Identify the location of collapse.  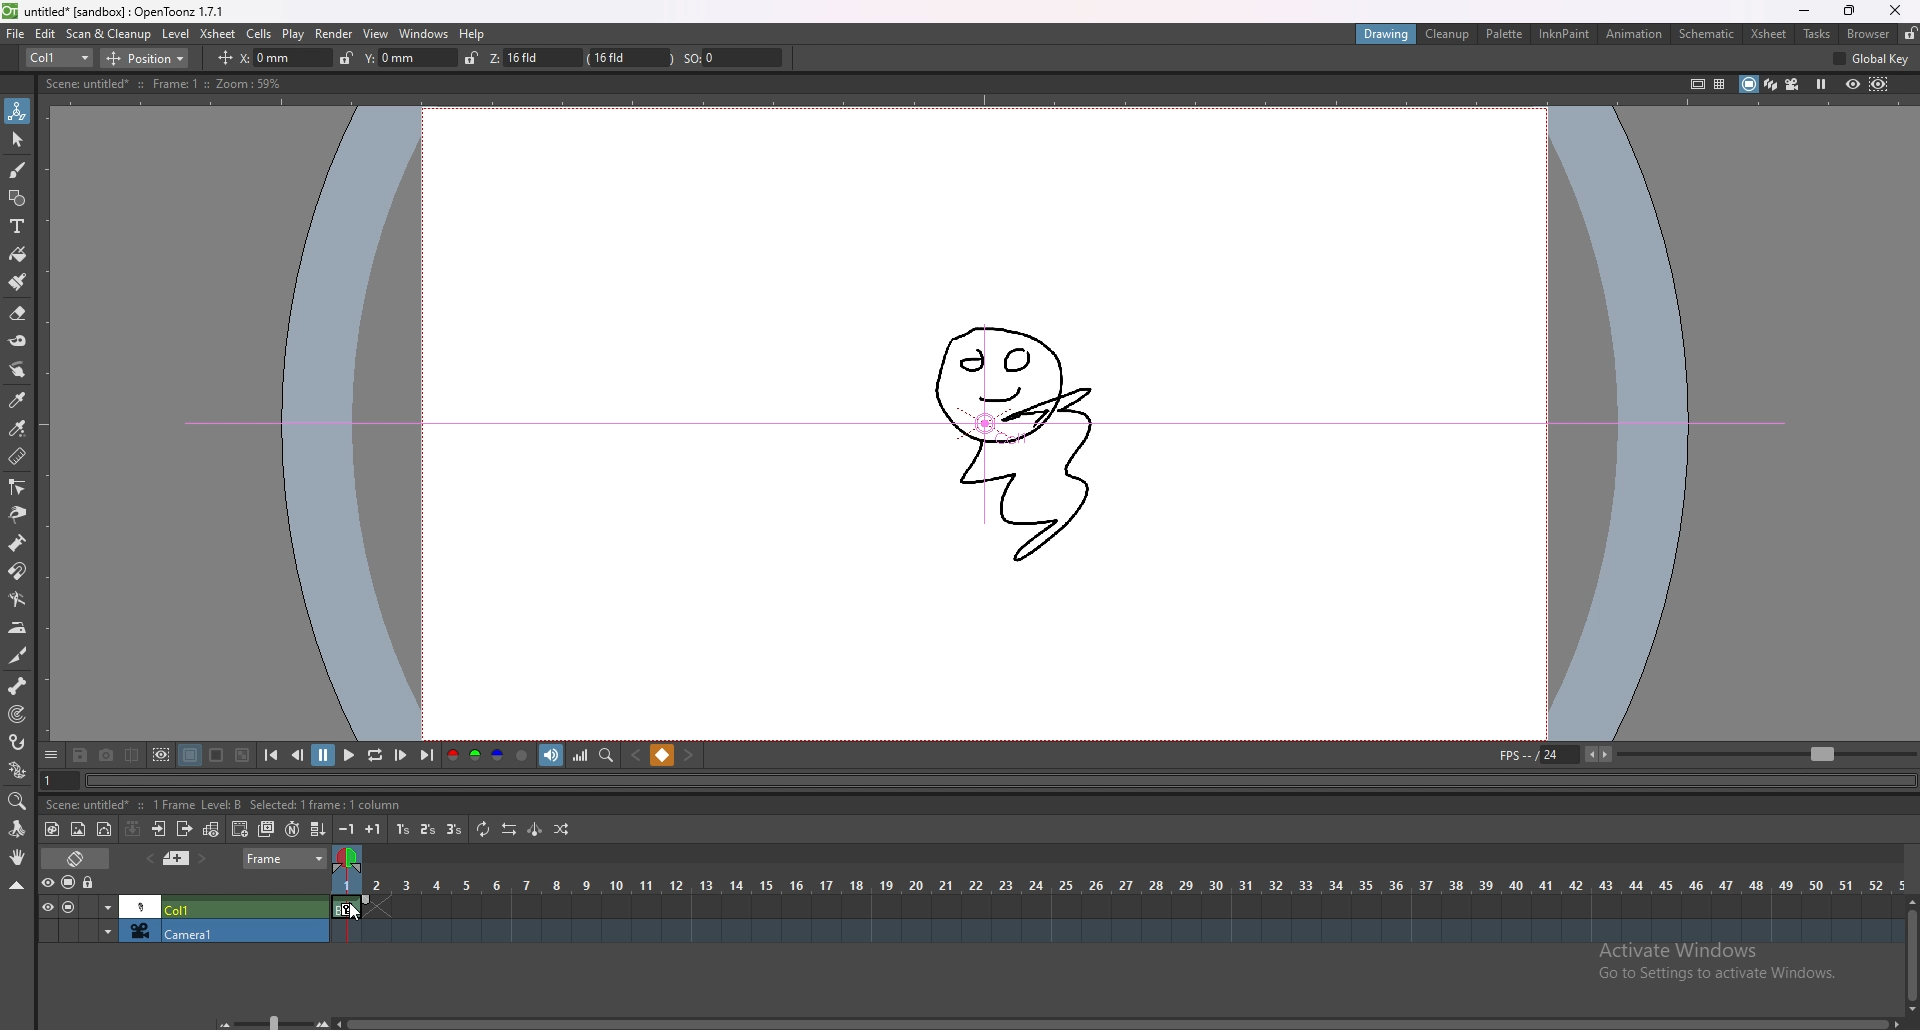
(16, 885).